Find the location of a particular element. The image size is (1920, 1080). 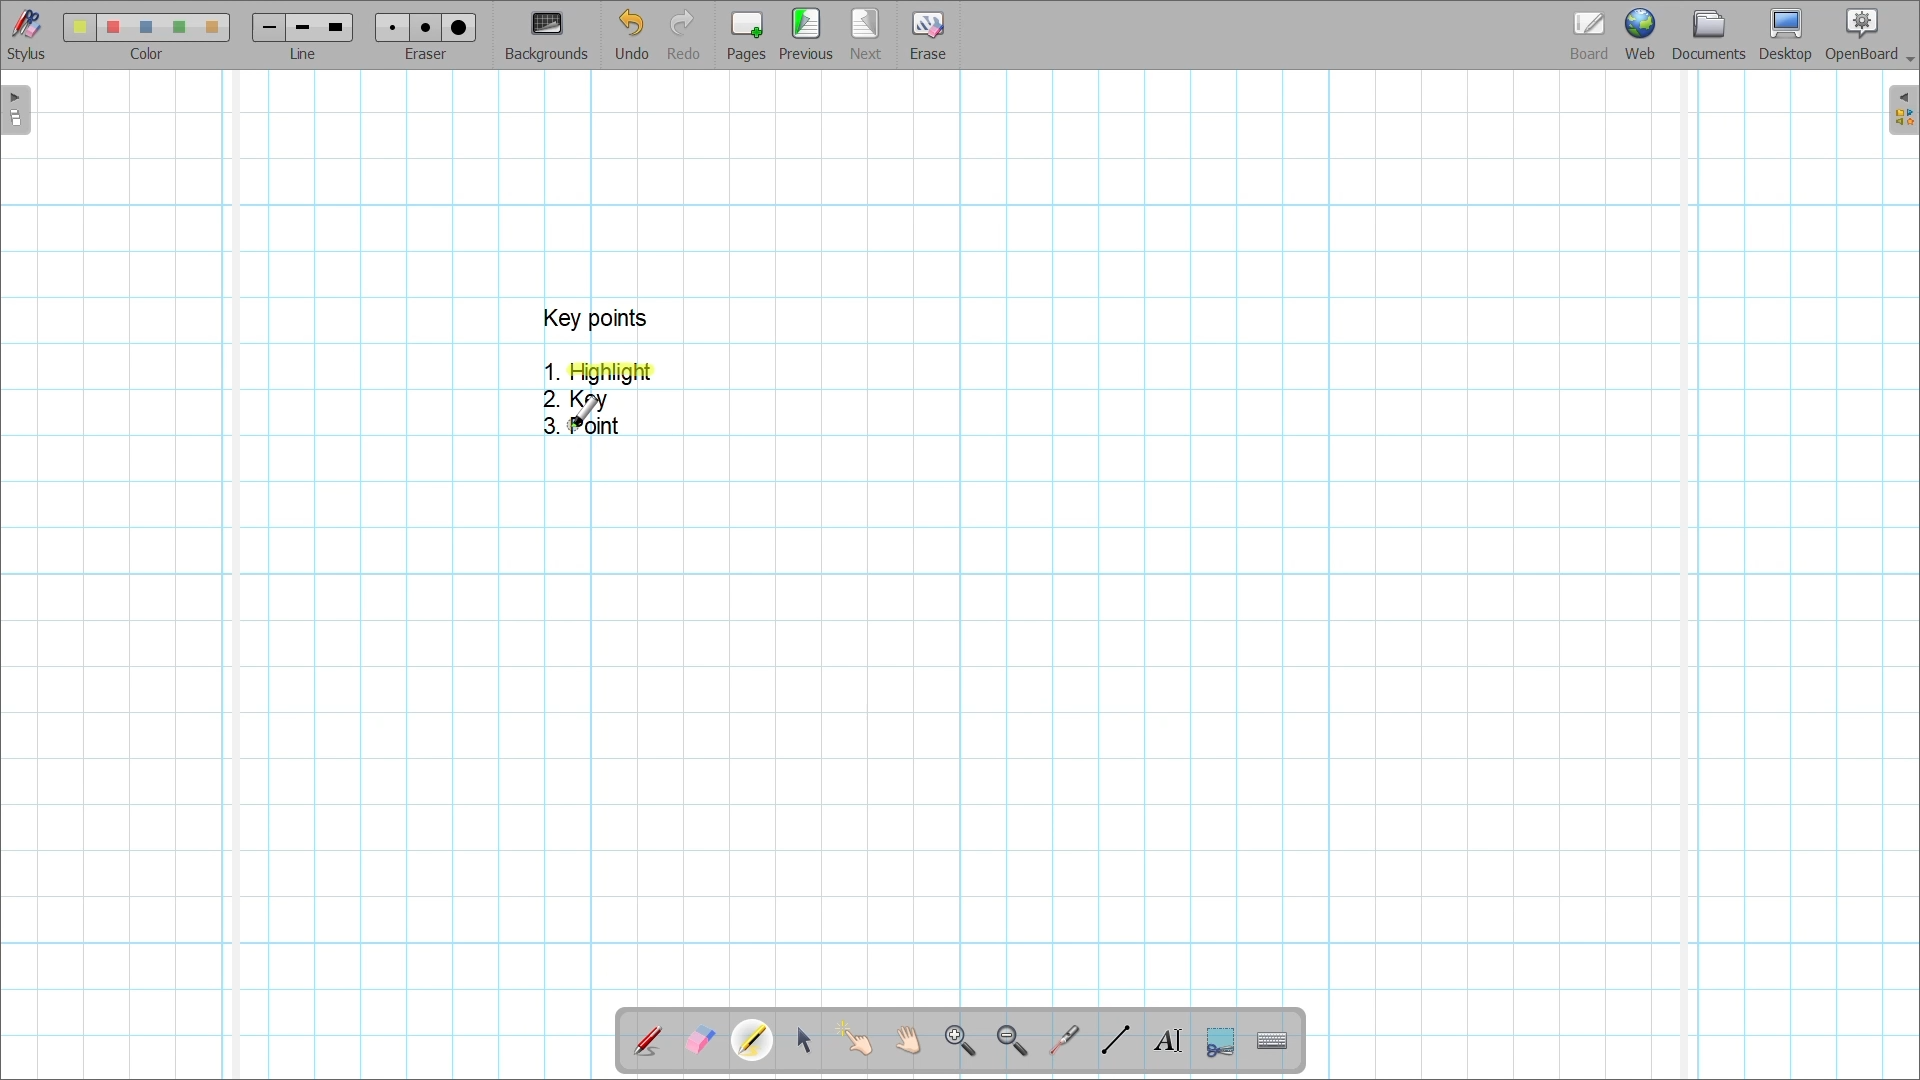

1. Highlight is located at coordinates (602, 373).